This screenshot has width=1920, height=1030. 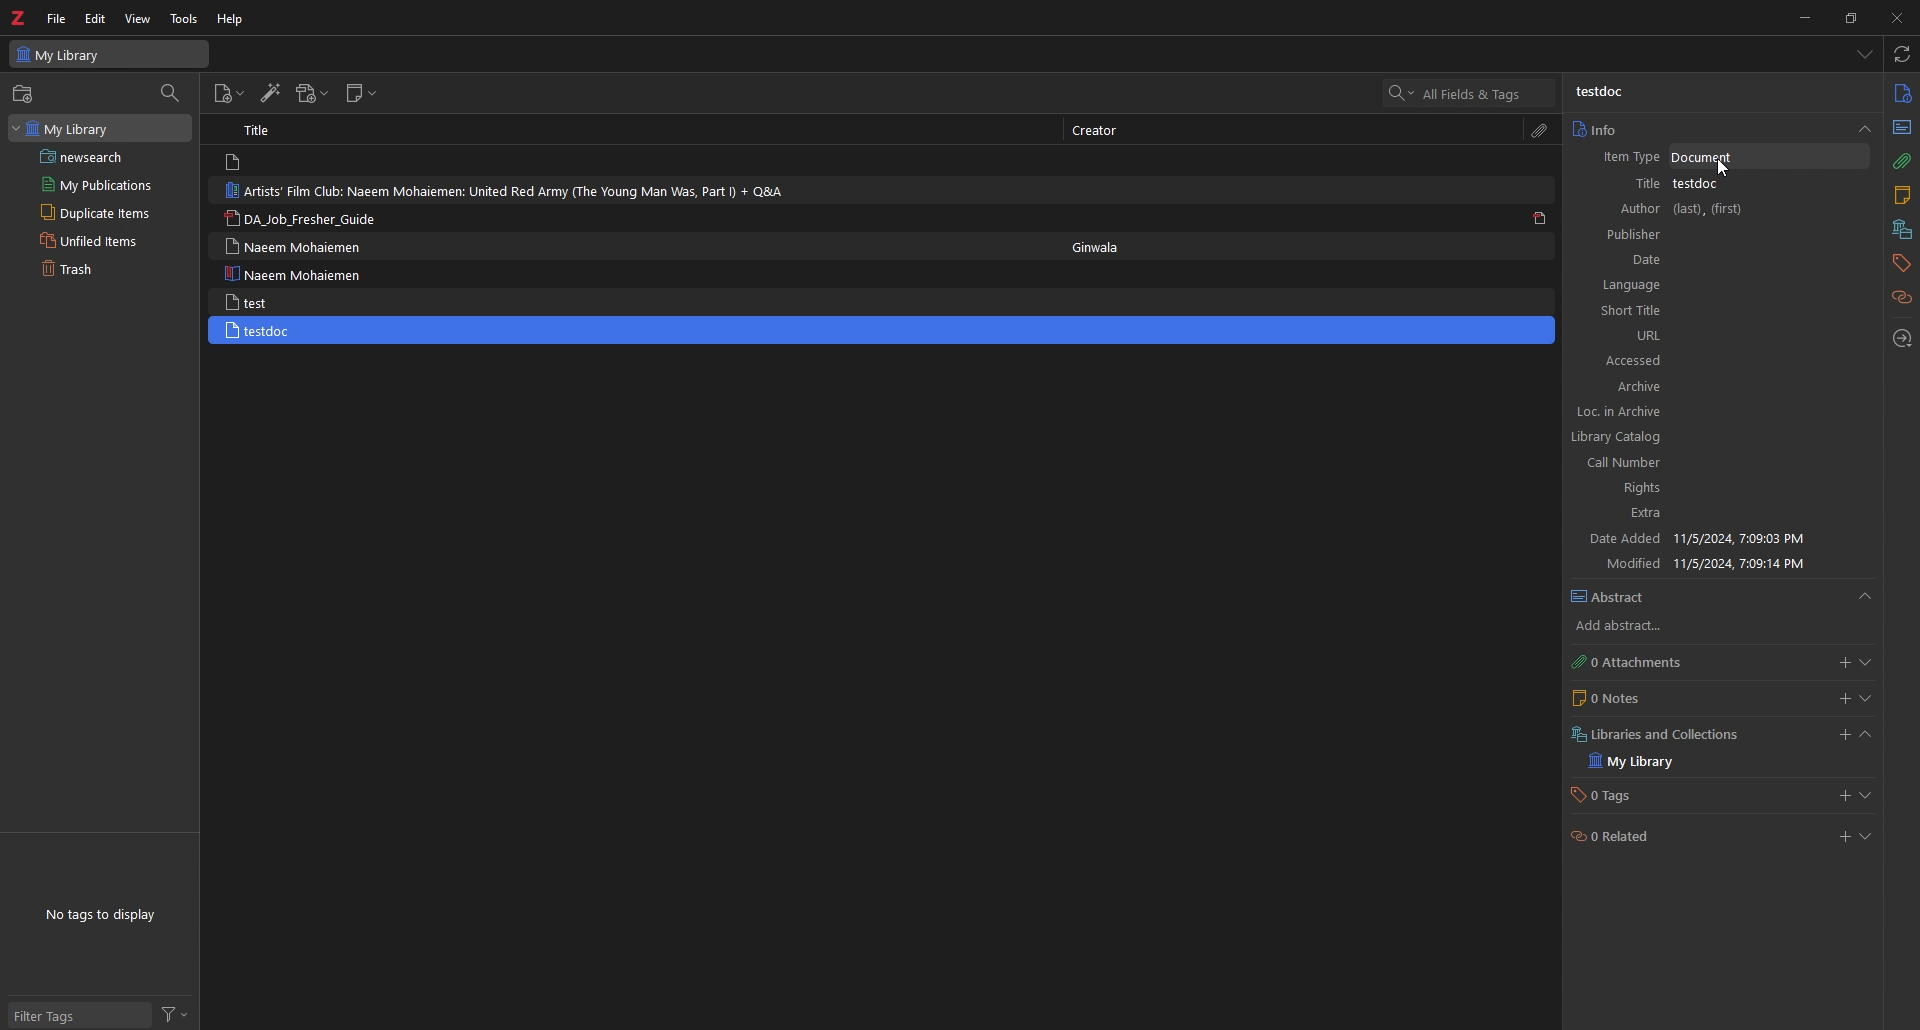 What do you see at coordinates (1843, 735) in the screenshot?
I see `add library and collections` at bounding box center [1843, 735].